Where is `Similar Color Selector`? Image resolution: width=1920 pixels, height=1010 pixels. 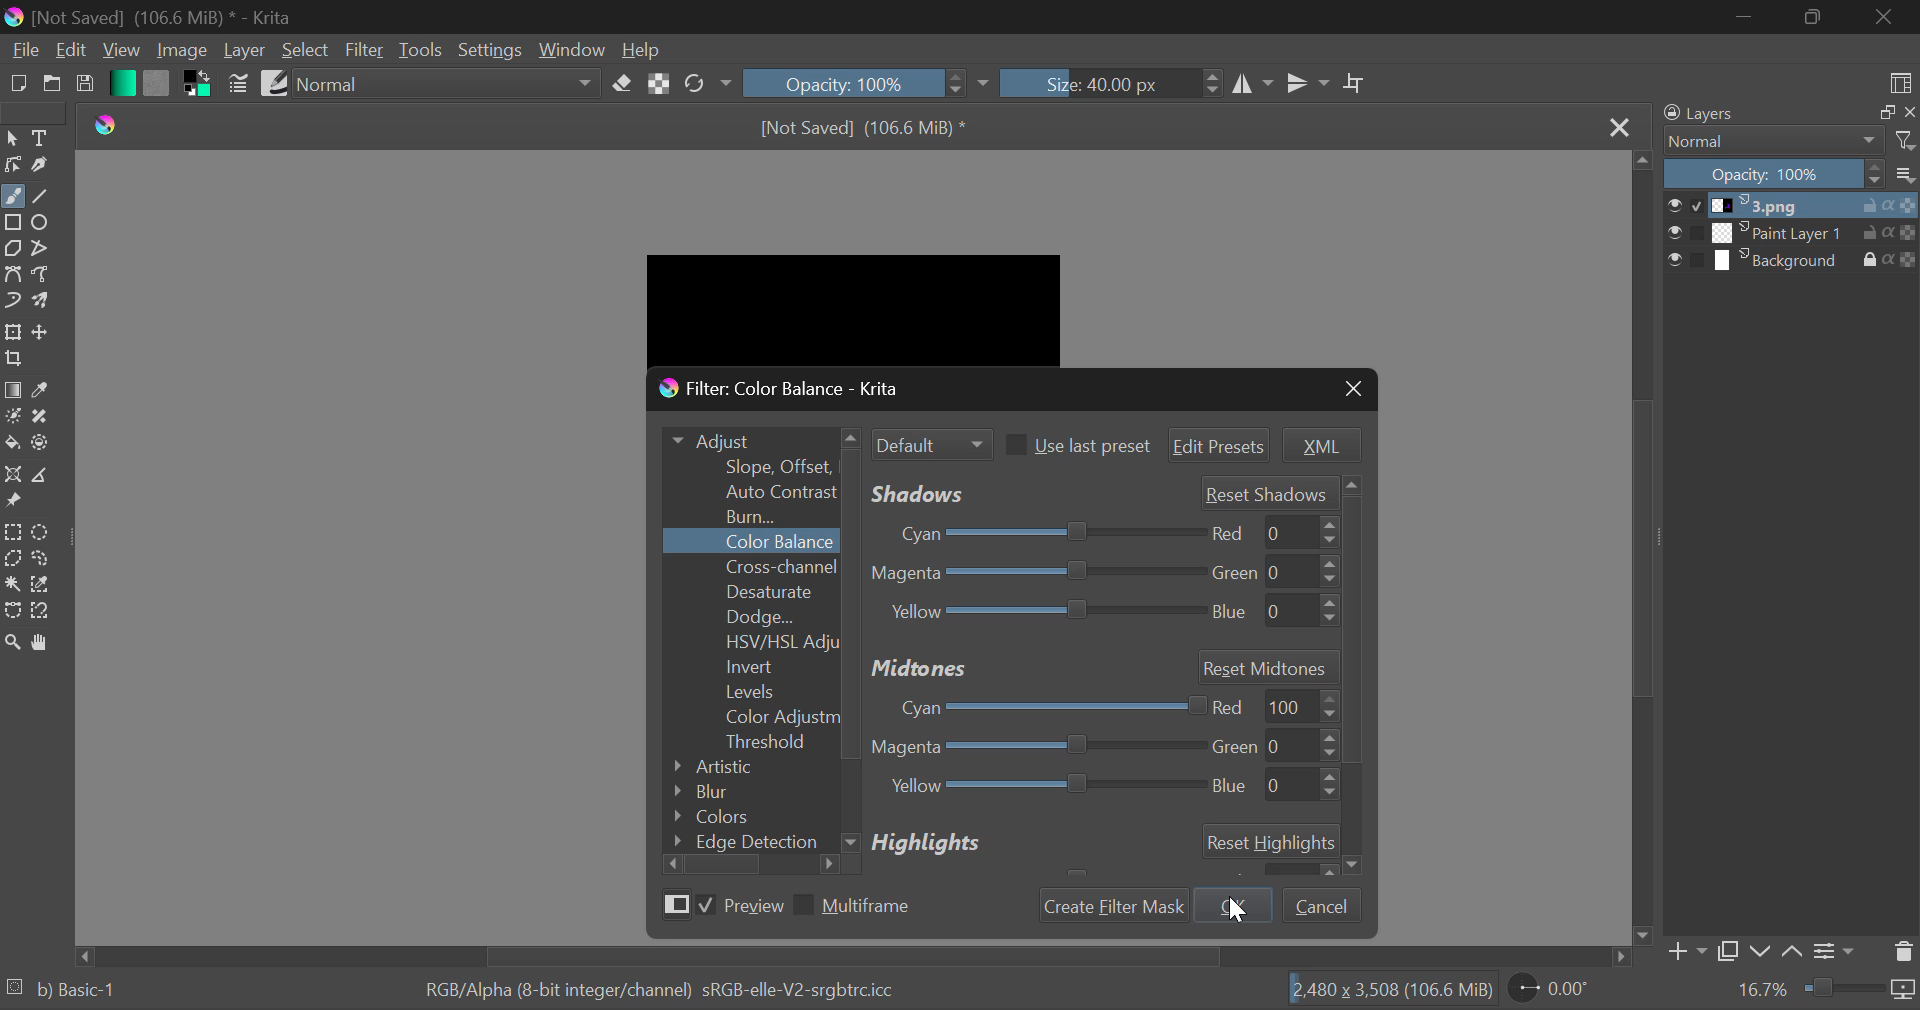
Similar Color Selector is located at coordinates (46, 584).